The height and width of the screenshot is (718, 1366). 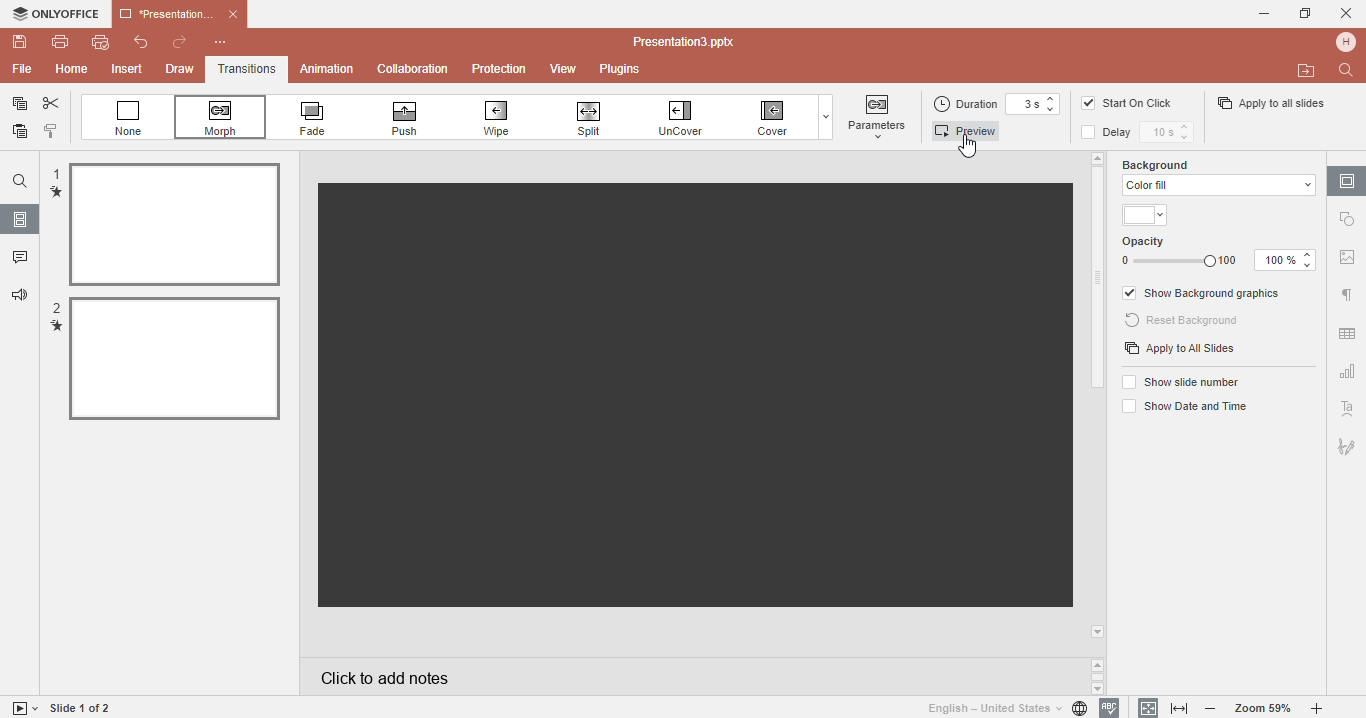 I want to click on Open file, so click(x=1307, y=71).